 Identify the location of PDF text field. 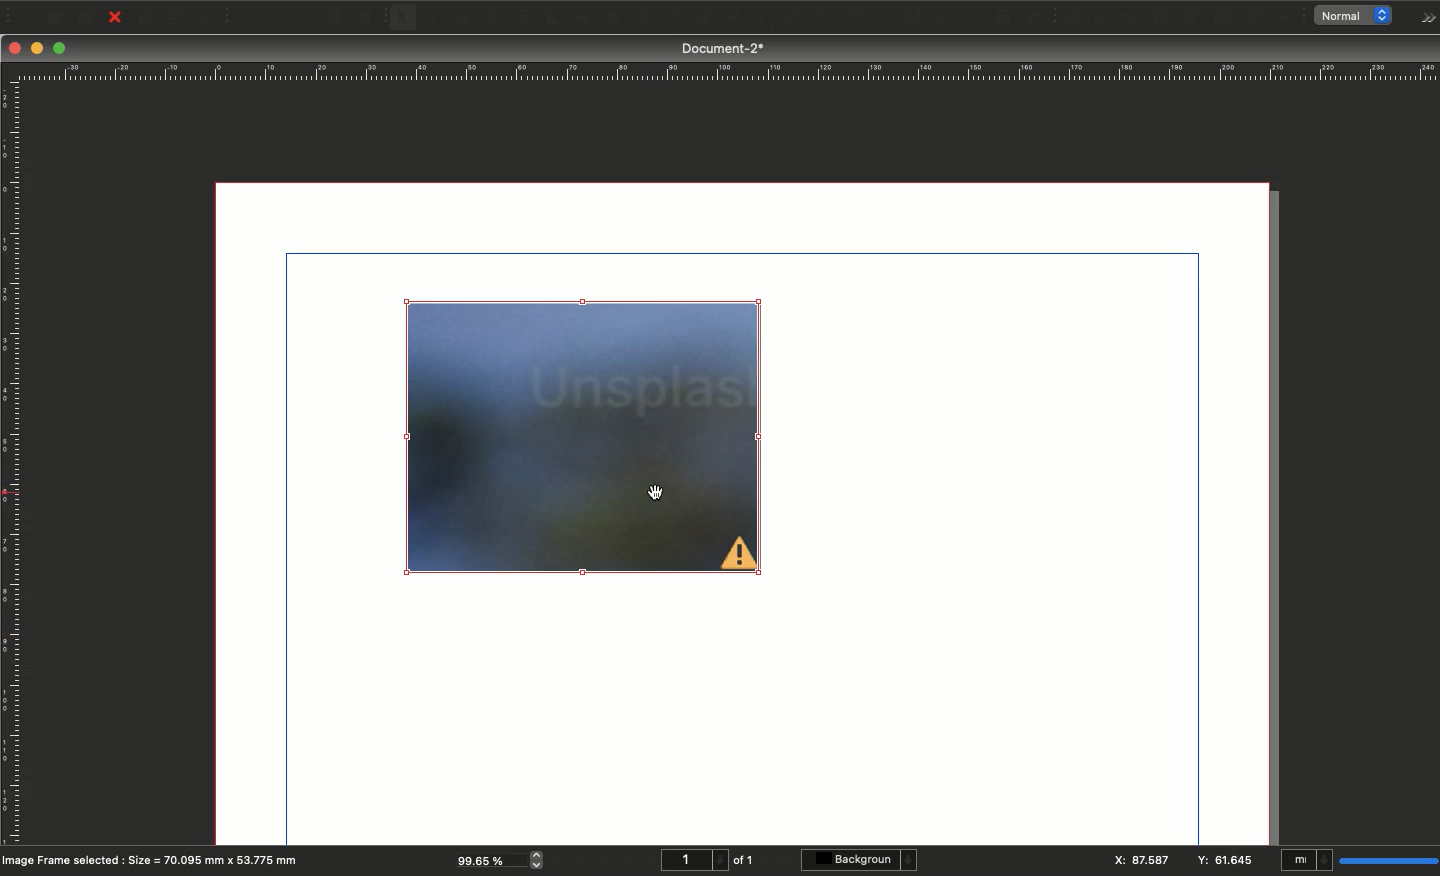
(1161, 18).